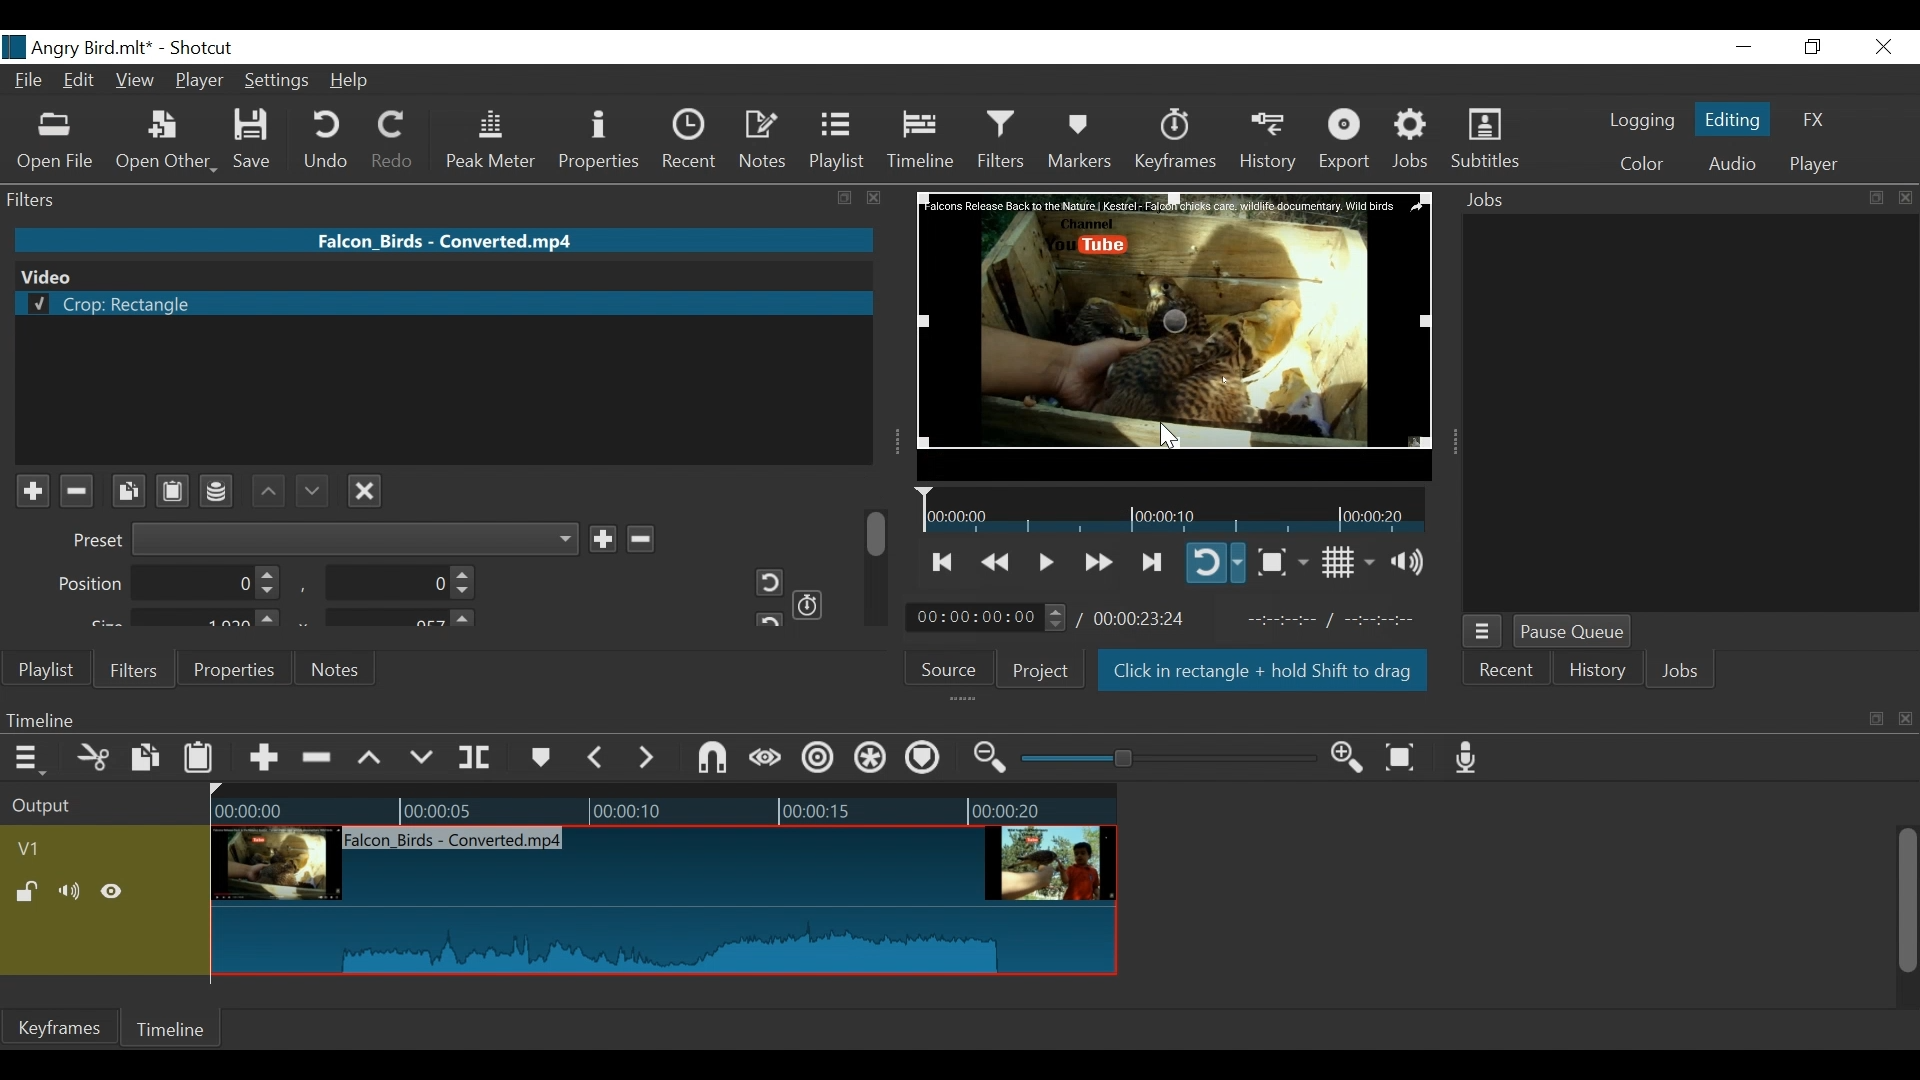 This screenshot has width=1920, height=1080. What do you see at coordinates (135, 82) in the screenshot?
I see `View` at bounding box center [135, 82].